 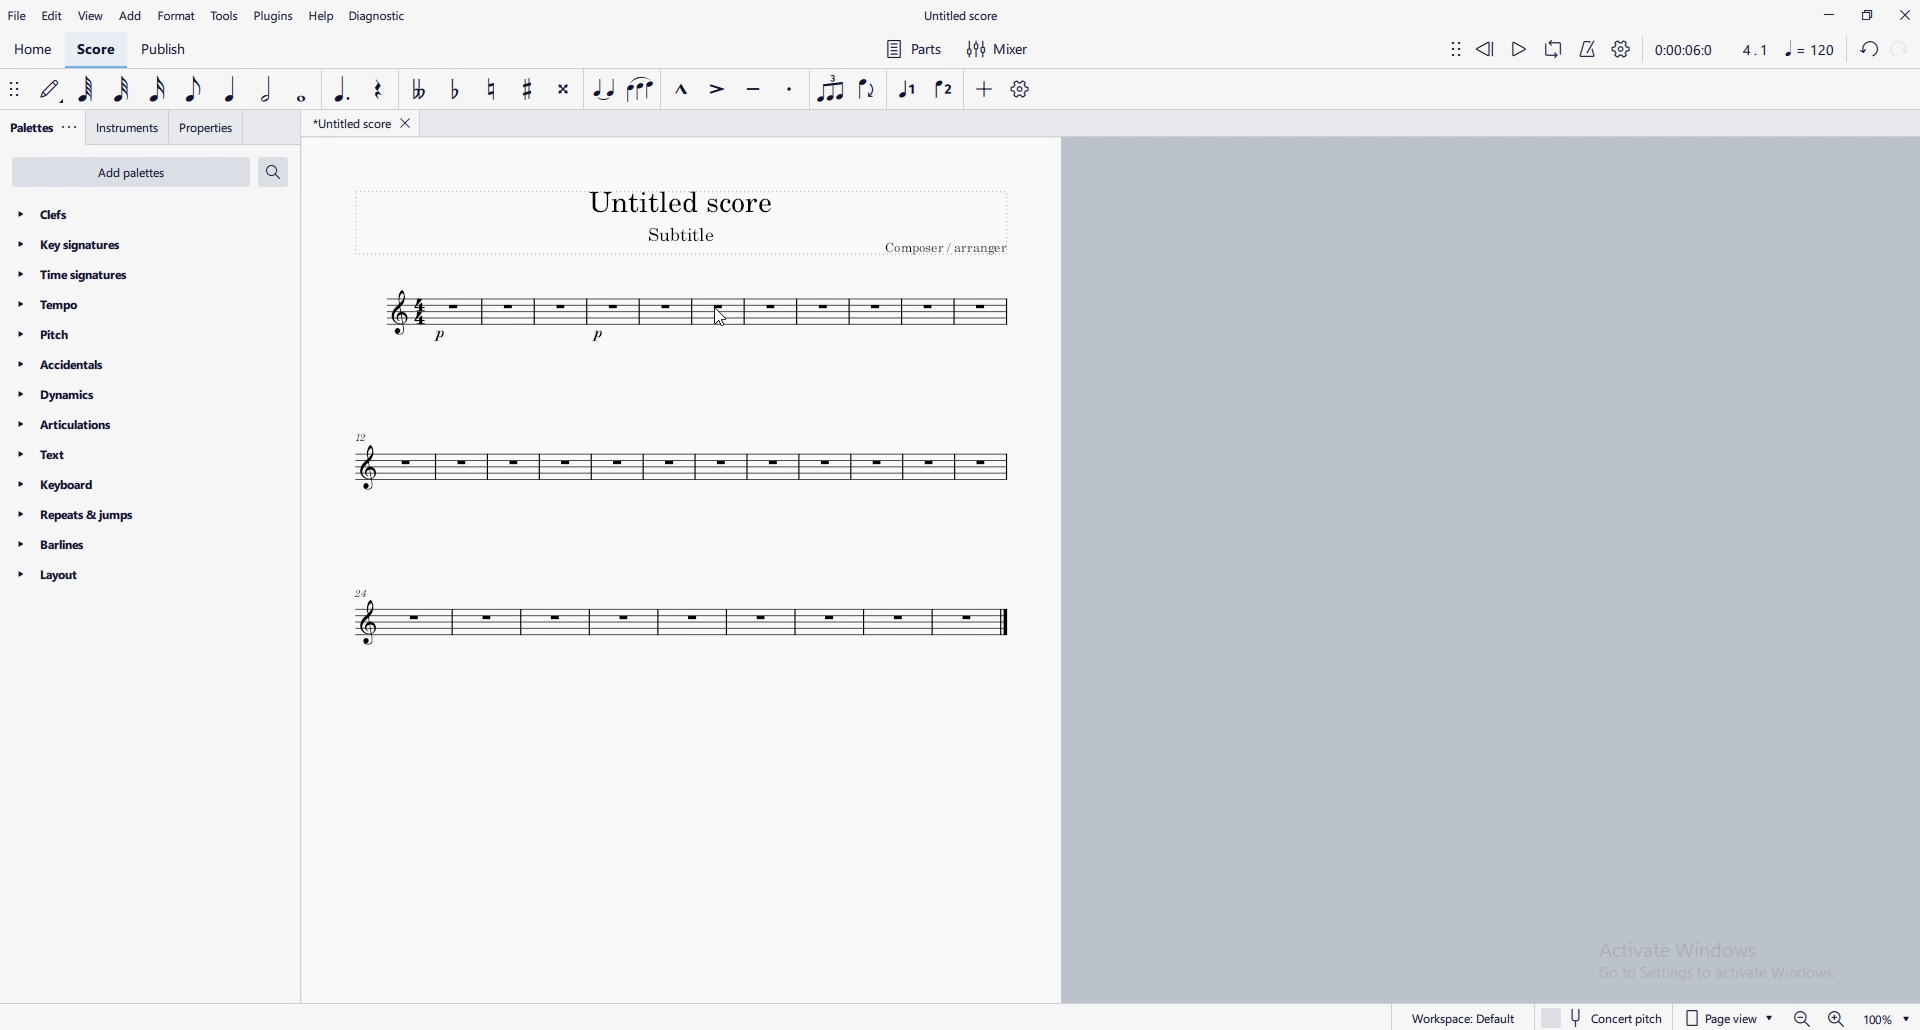 I want to click on whole dot, so click(x=301, y=93).